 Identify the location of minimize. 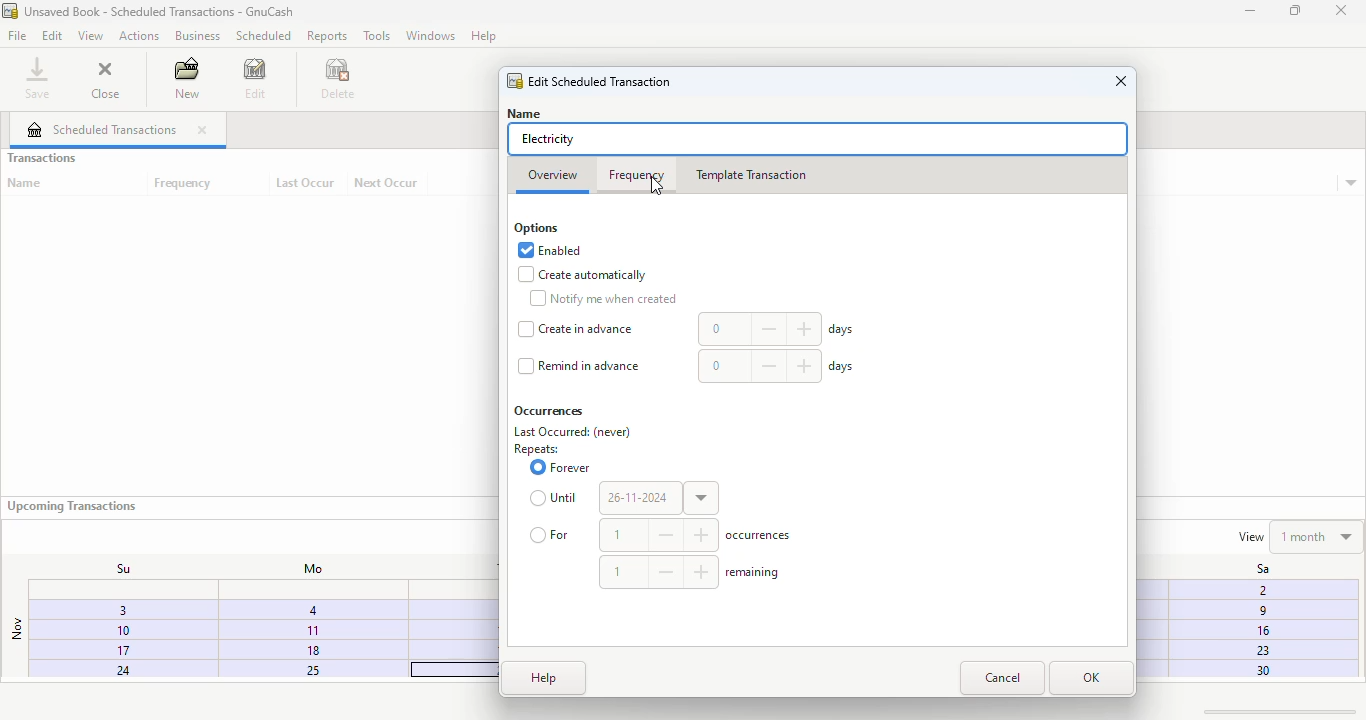
(1250, 11).